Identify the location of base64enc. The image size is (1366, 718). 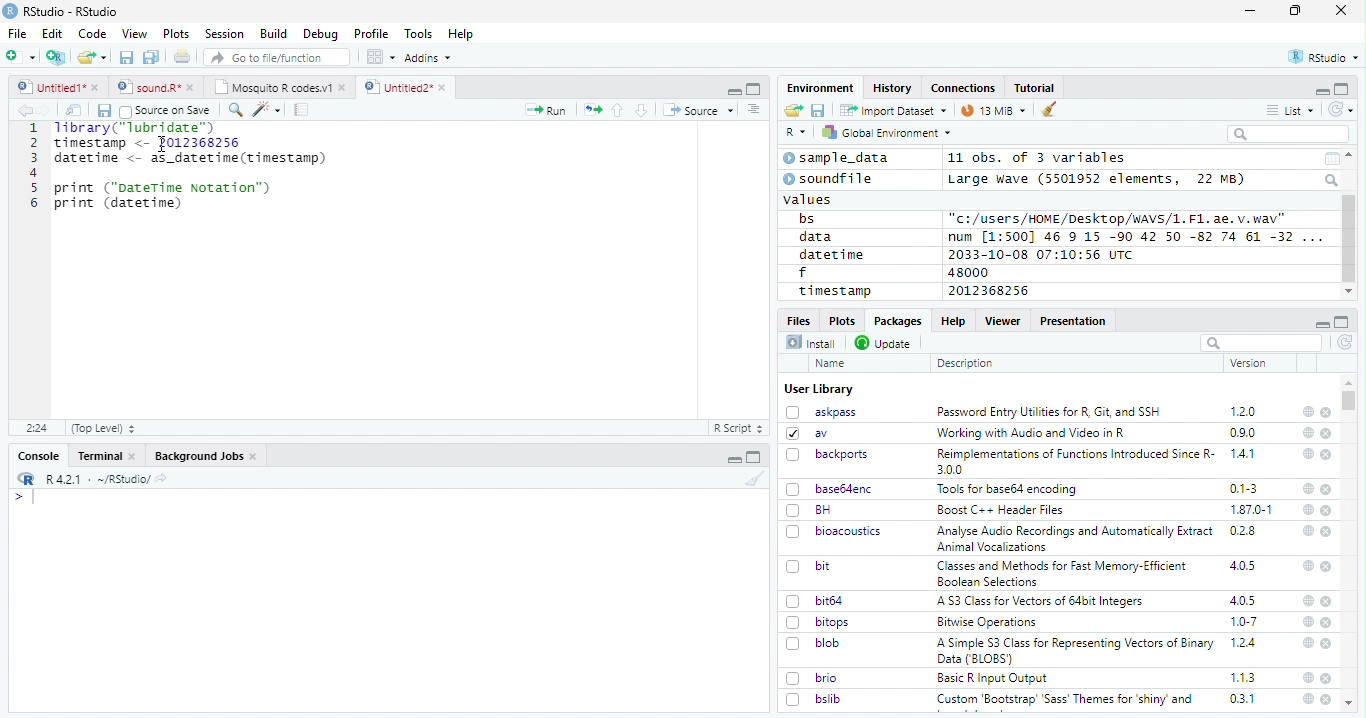
(830, 488).